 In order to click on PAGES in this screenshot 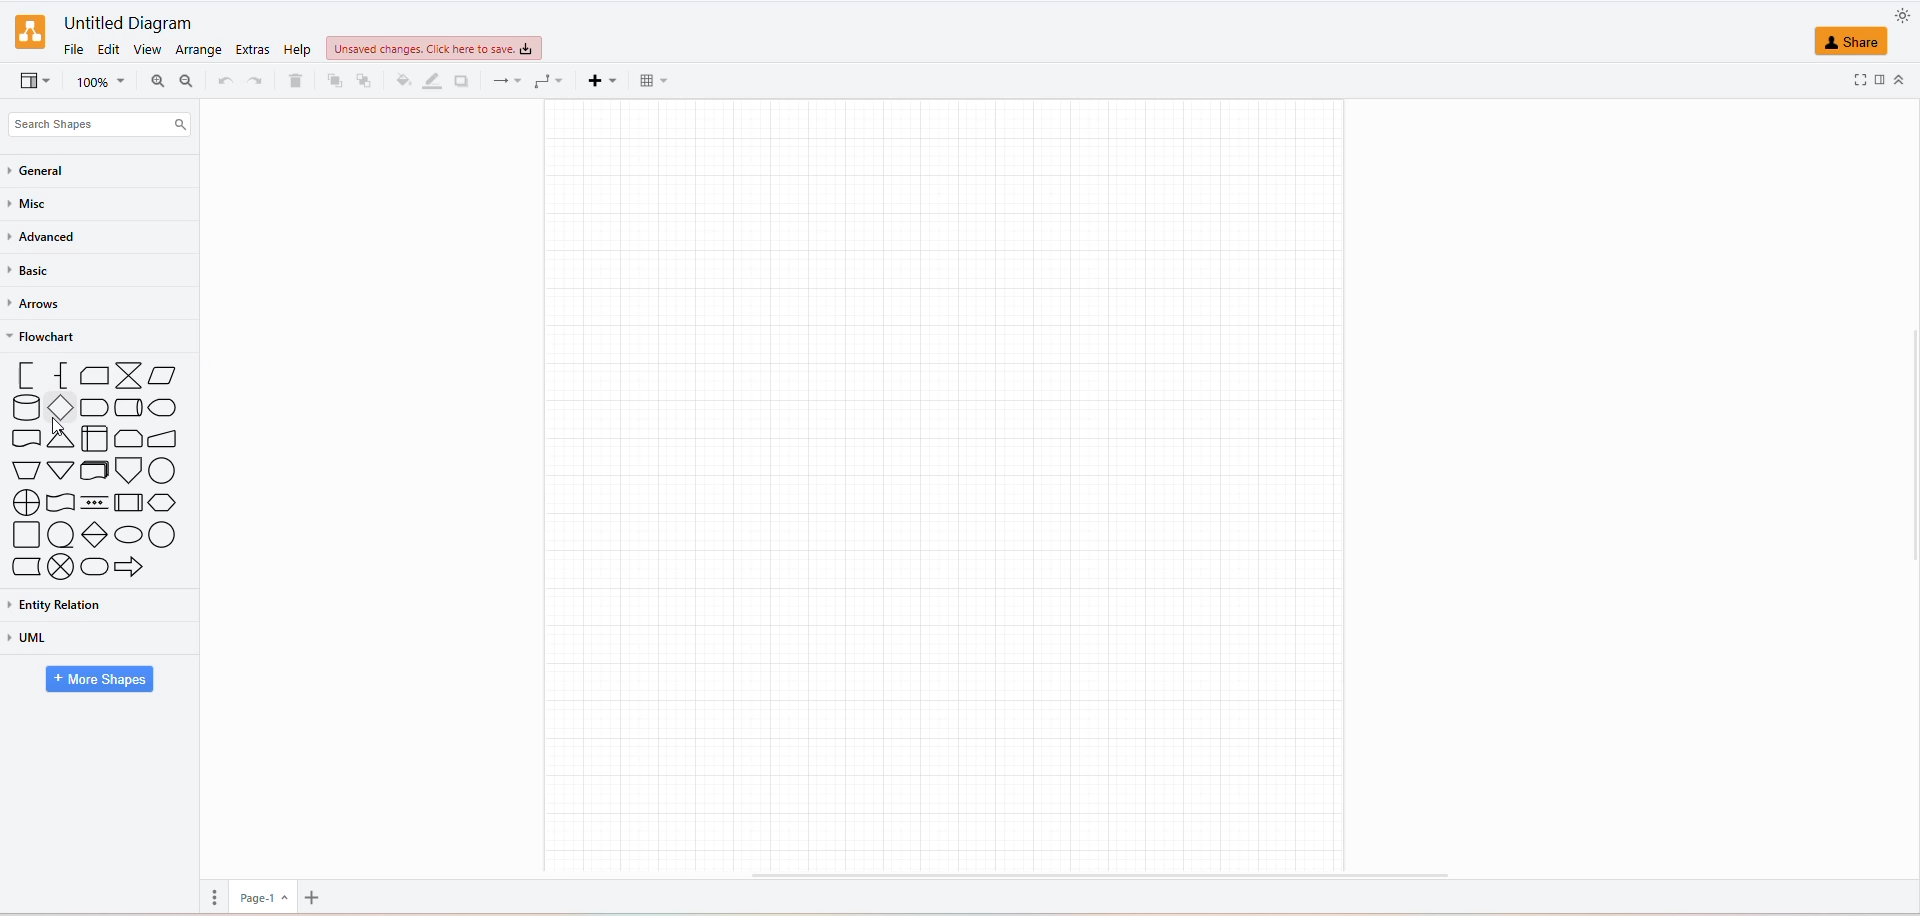, I will do `click(210, 896)`.